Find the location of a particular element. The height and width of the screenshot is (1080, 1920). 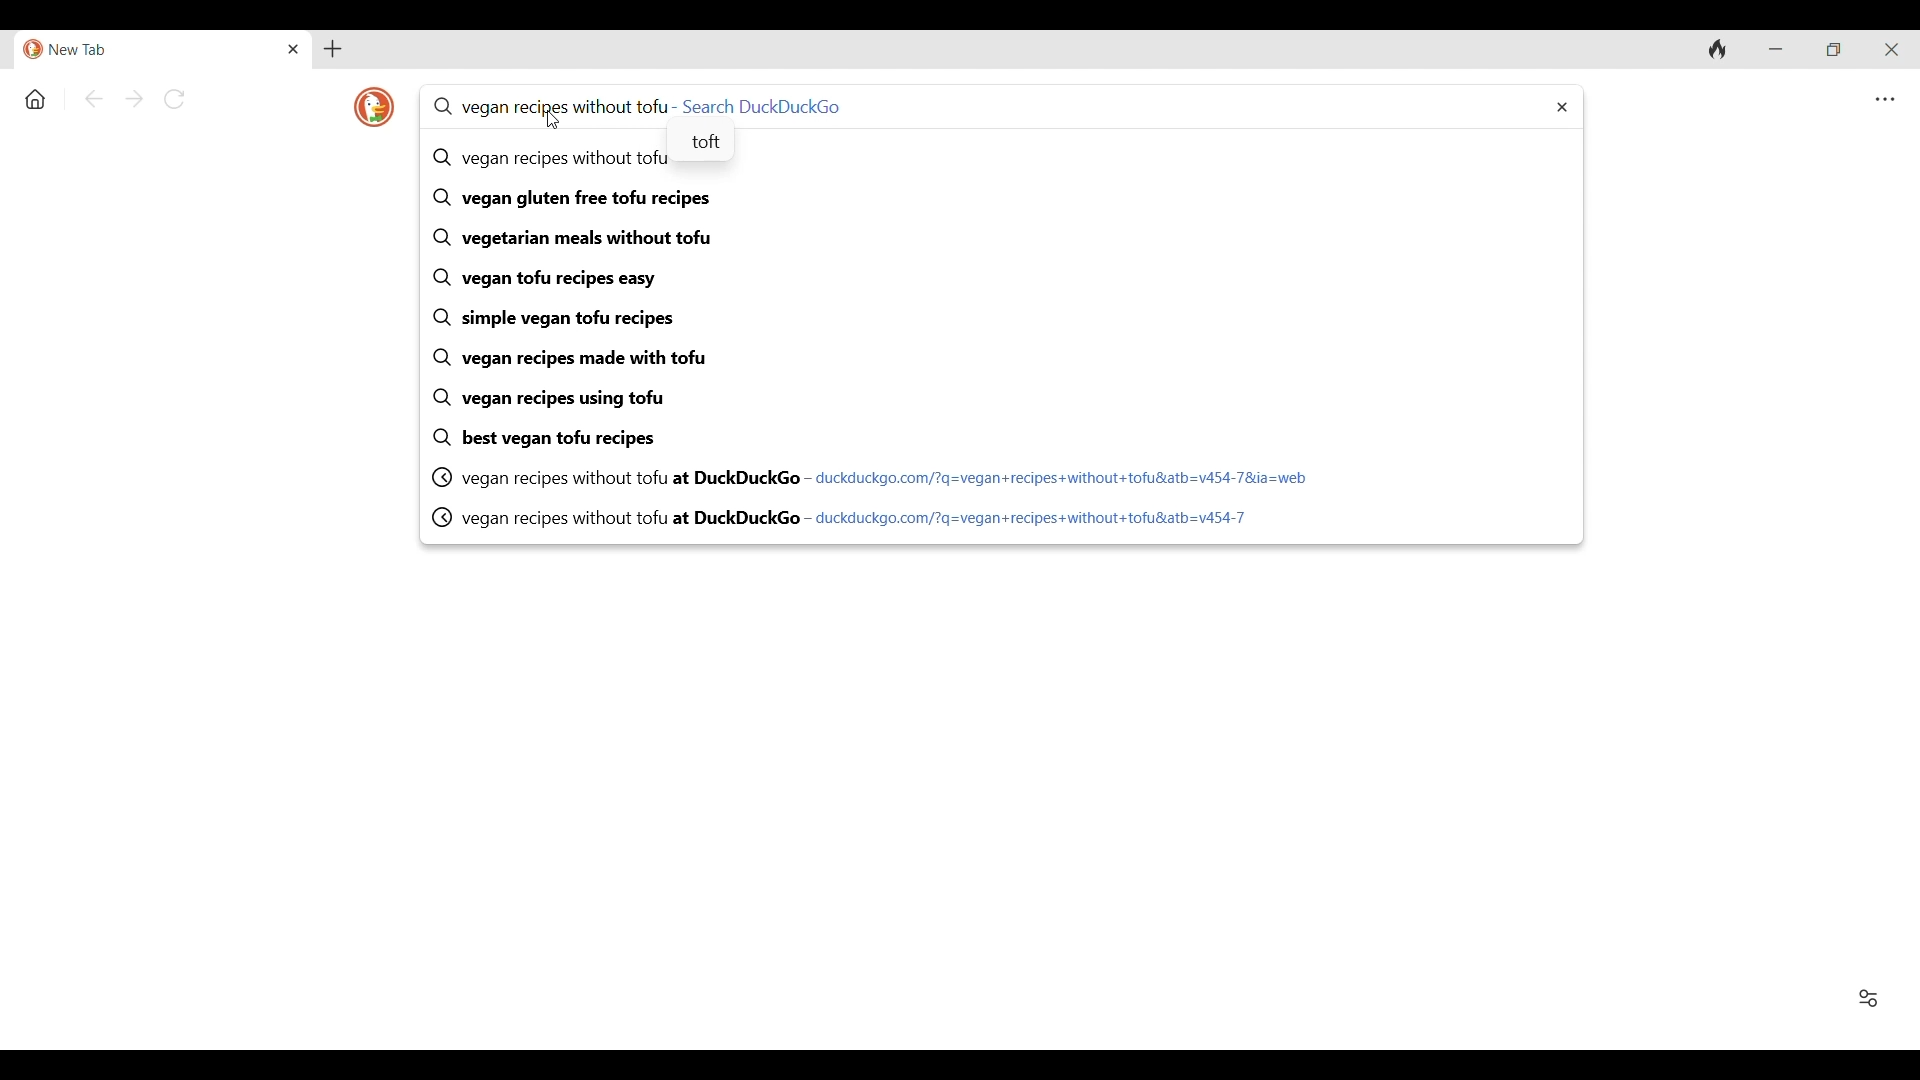

Q vegan recipes without tofu is located at coordinates (549, 157).